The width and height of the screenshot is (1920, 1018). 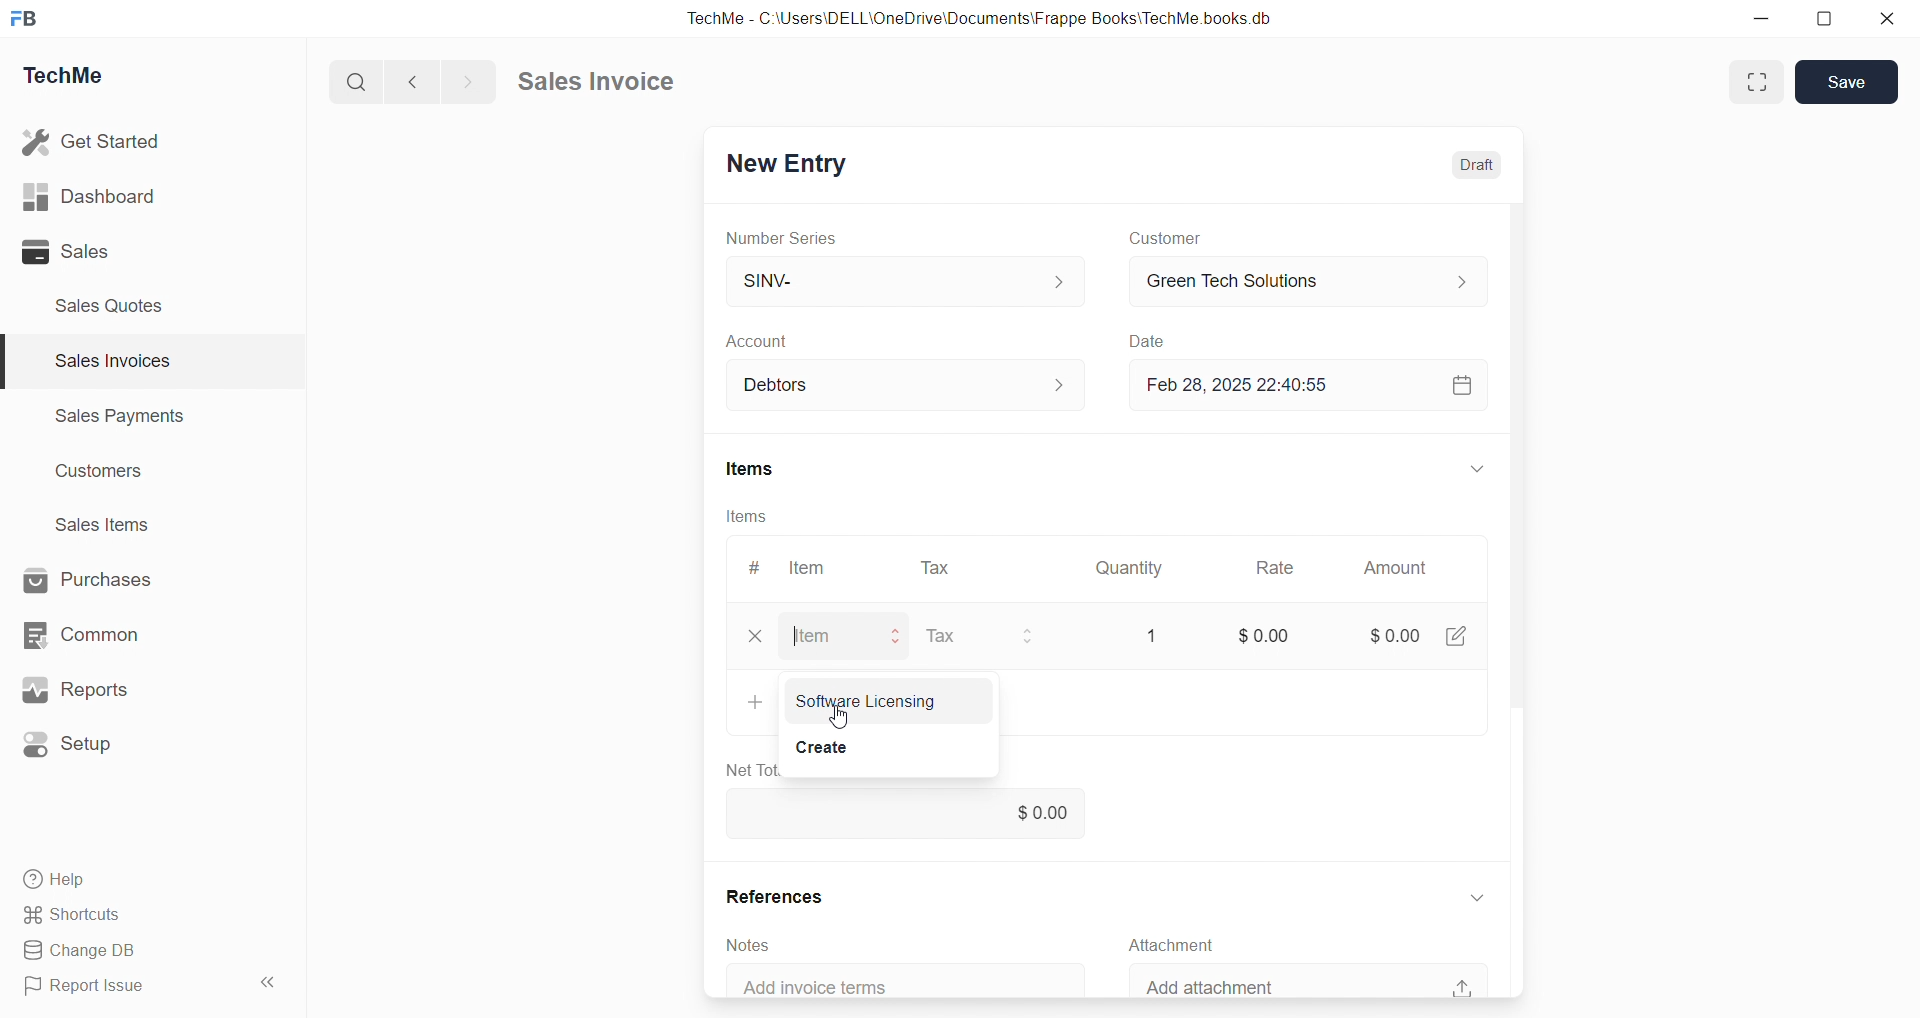 I want to click on Sales invoices, so click(x=111, y=360).